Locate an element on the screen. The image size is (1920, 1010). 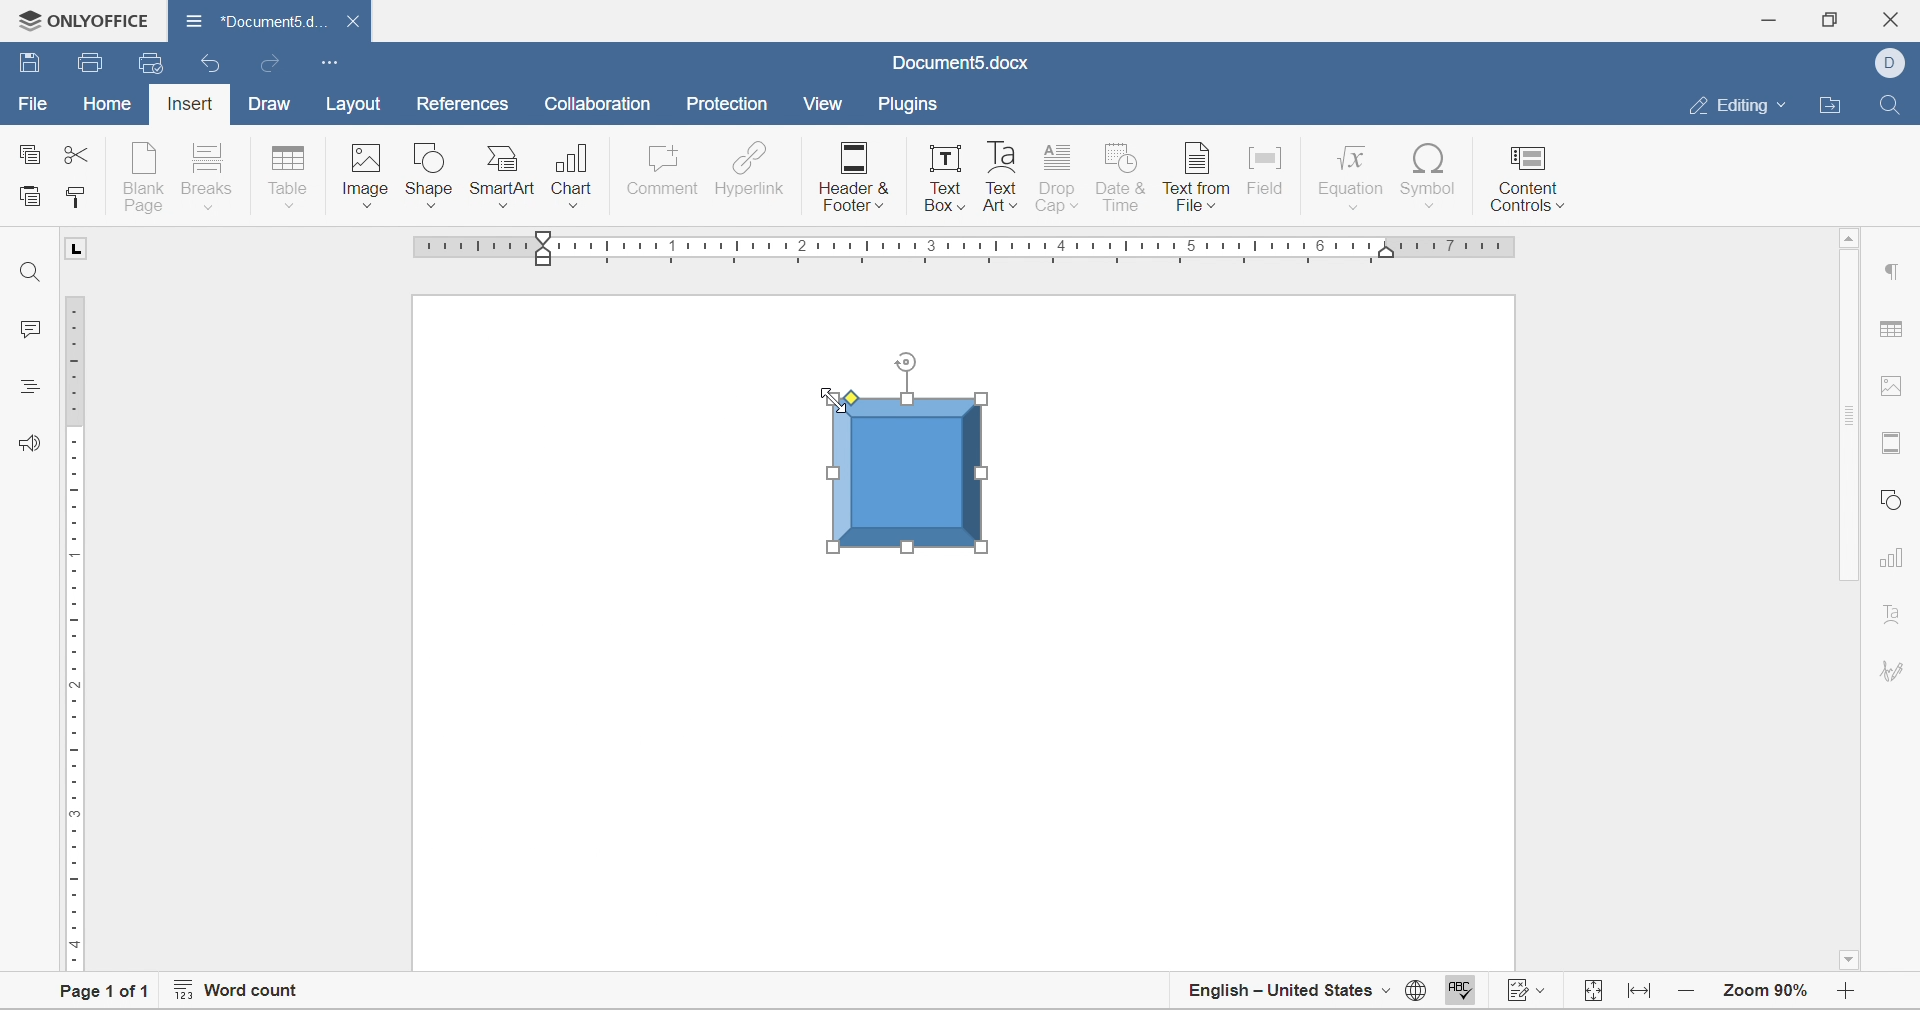
scroll down is located at coordinates (1851, 961).